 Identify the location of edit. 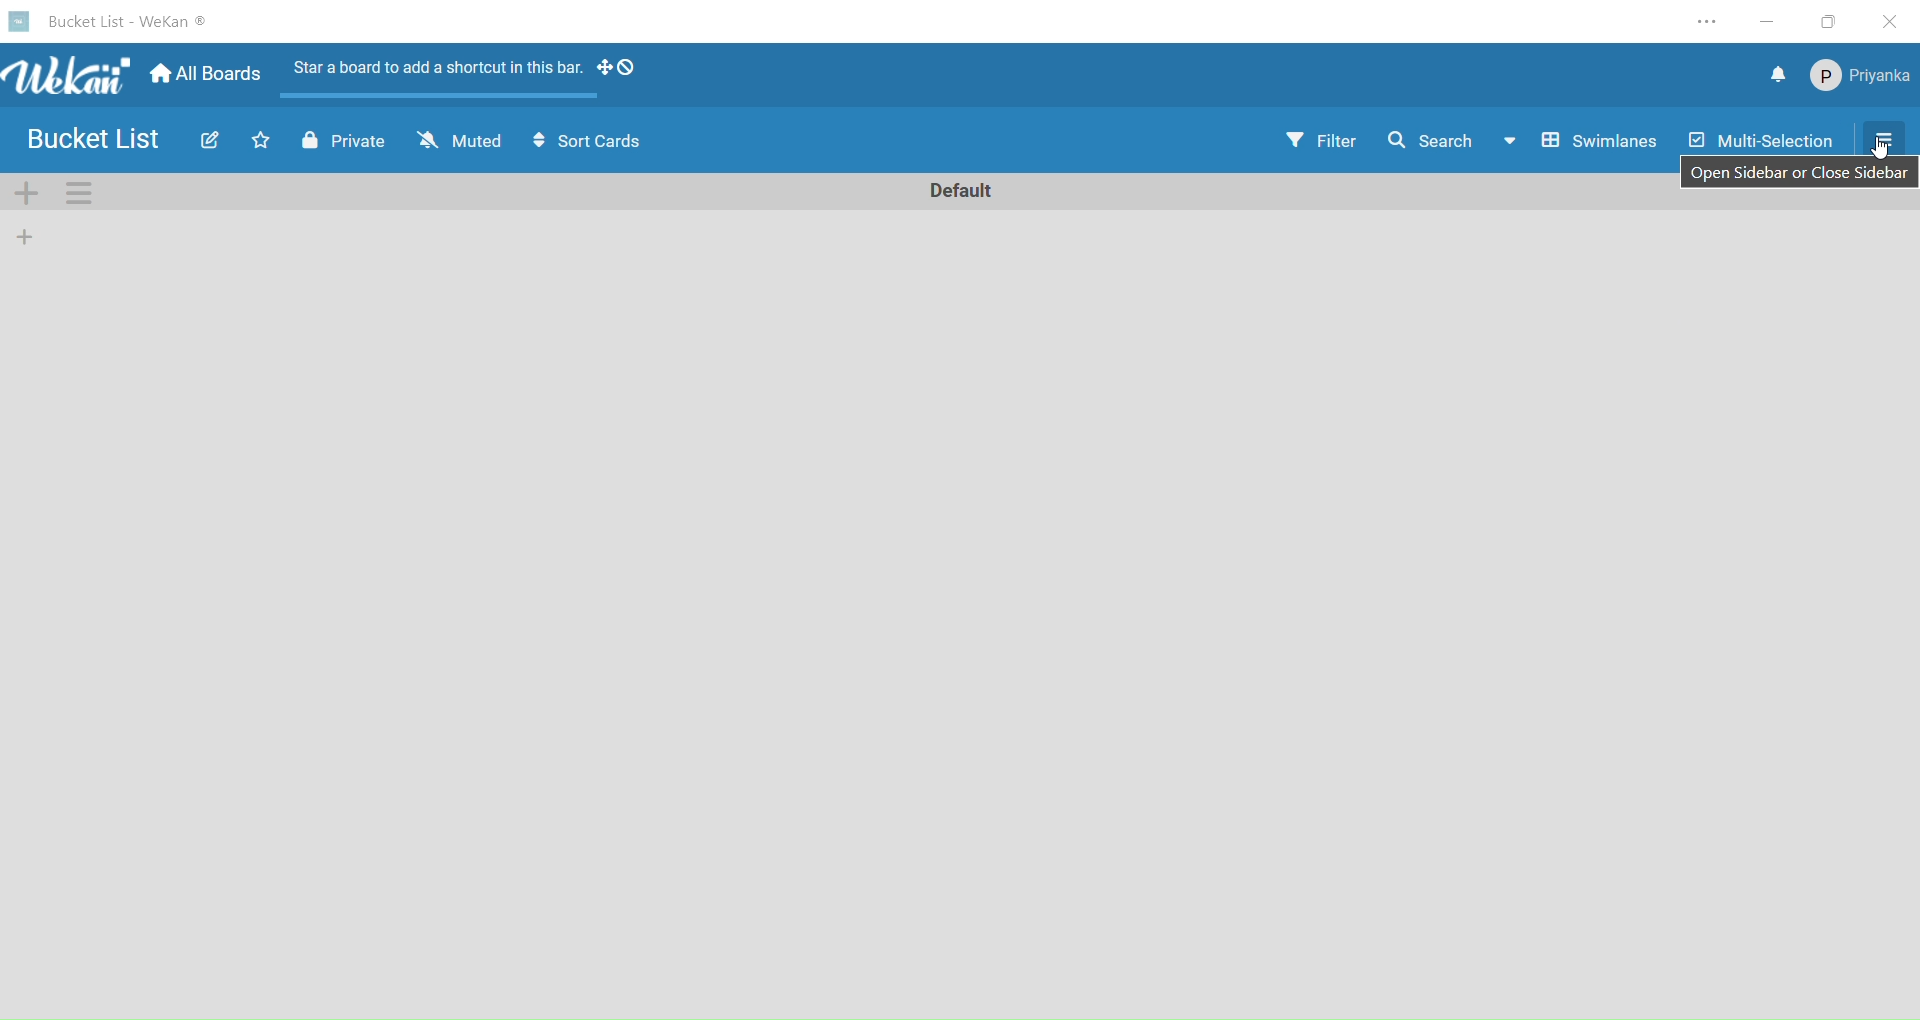
(209, 140).